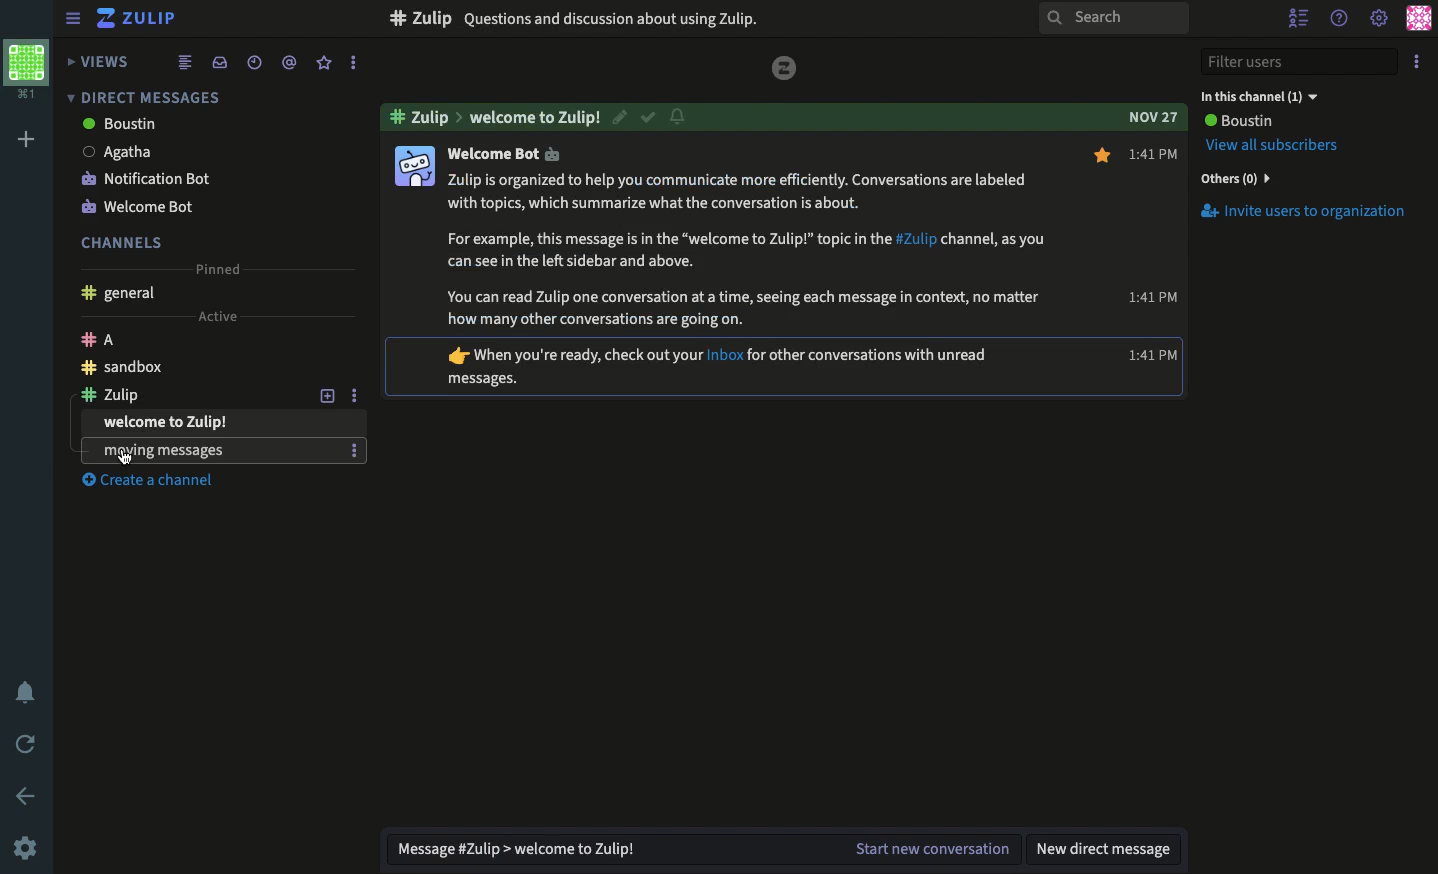 The width and height of the screenshot is (1438, 874). What do you see at coordinates (101, 61) in the screenshot?
I see `Views` at bounding box center [101, 61].